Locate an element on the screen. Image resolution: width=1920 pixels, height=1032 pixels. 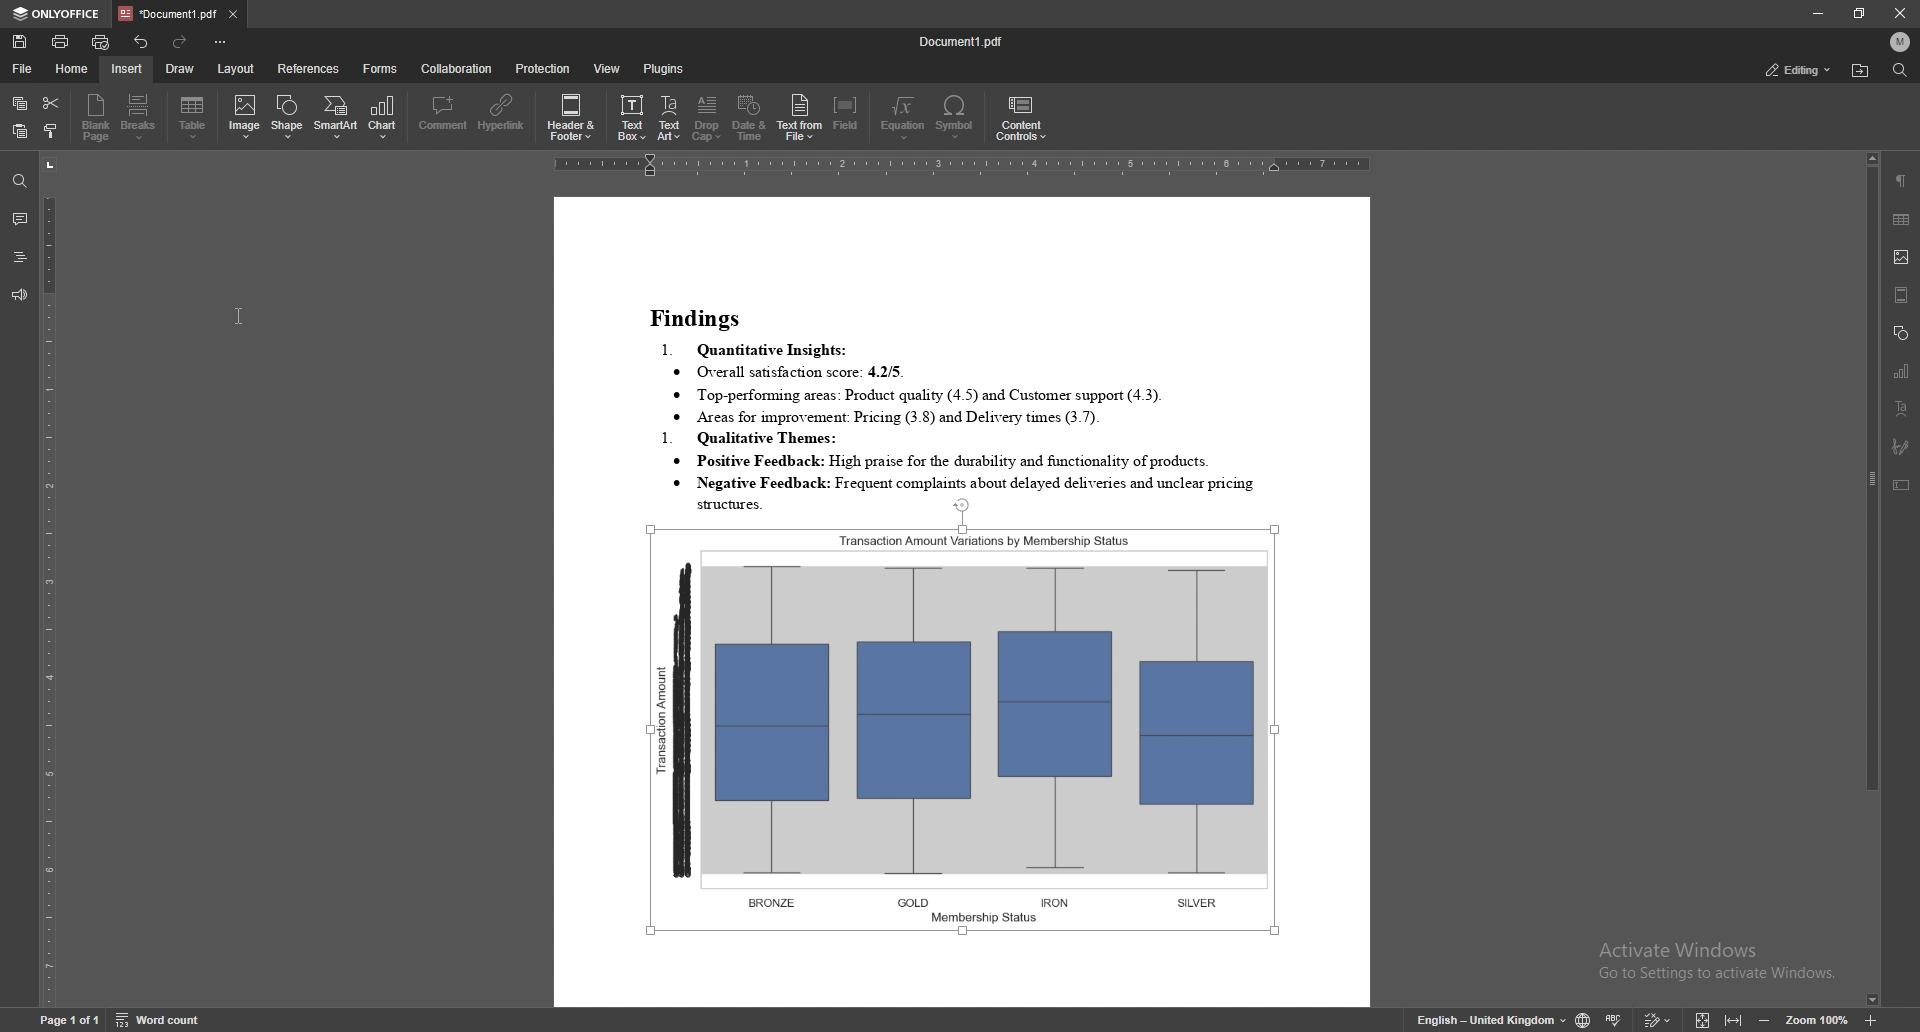
equation is located at coordinates (903, 118).